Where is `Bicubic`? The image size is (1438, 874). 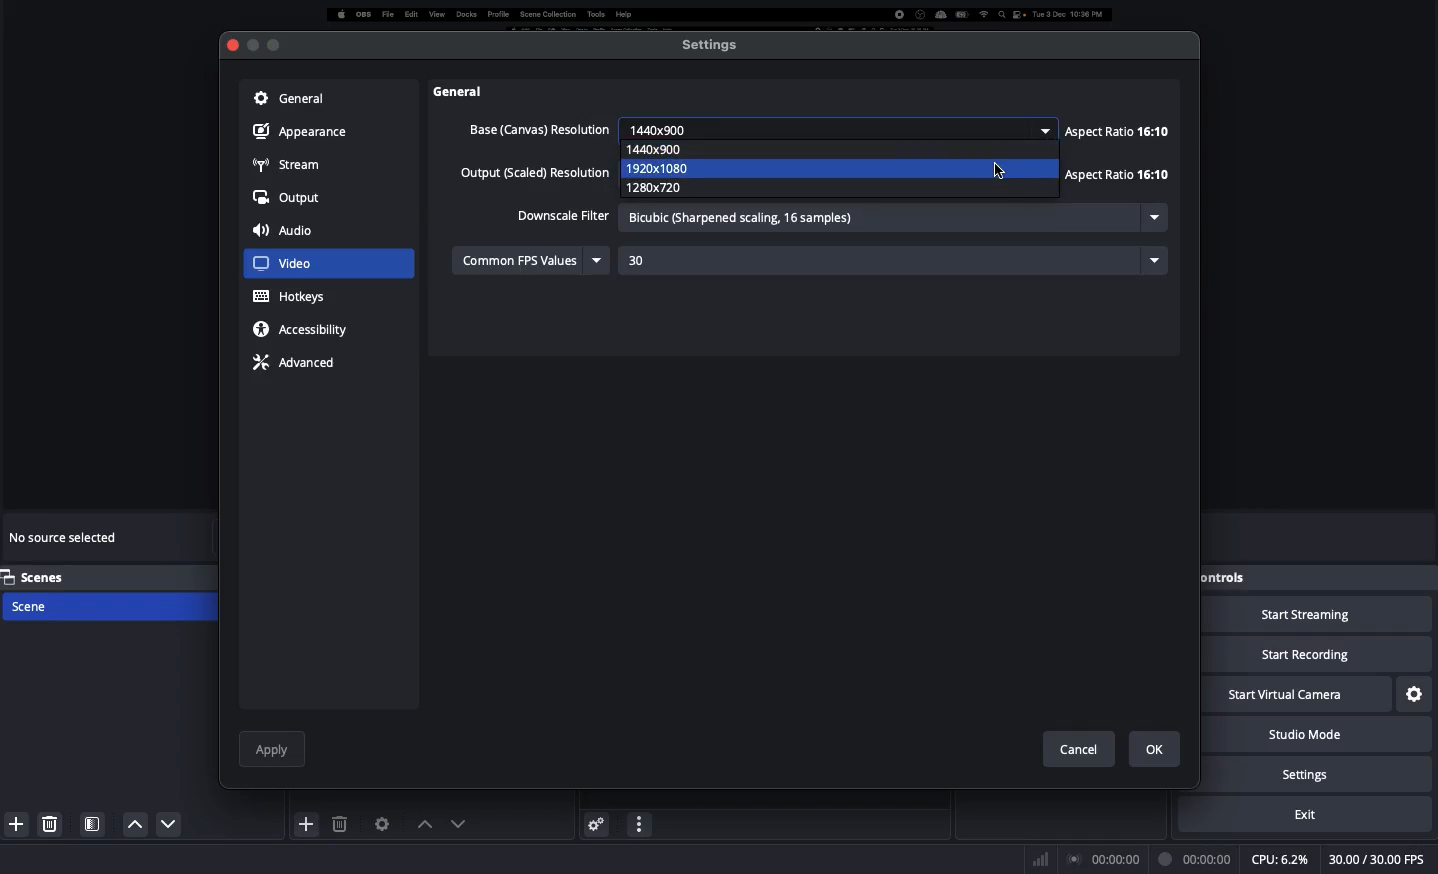
Bicubic is located at coordinates (892, 218).